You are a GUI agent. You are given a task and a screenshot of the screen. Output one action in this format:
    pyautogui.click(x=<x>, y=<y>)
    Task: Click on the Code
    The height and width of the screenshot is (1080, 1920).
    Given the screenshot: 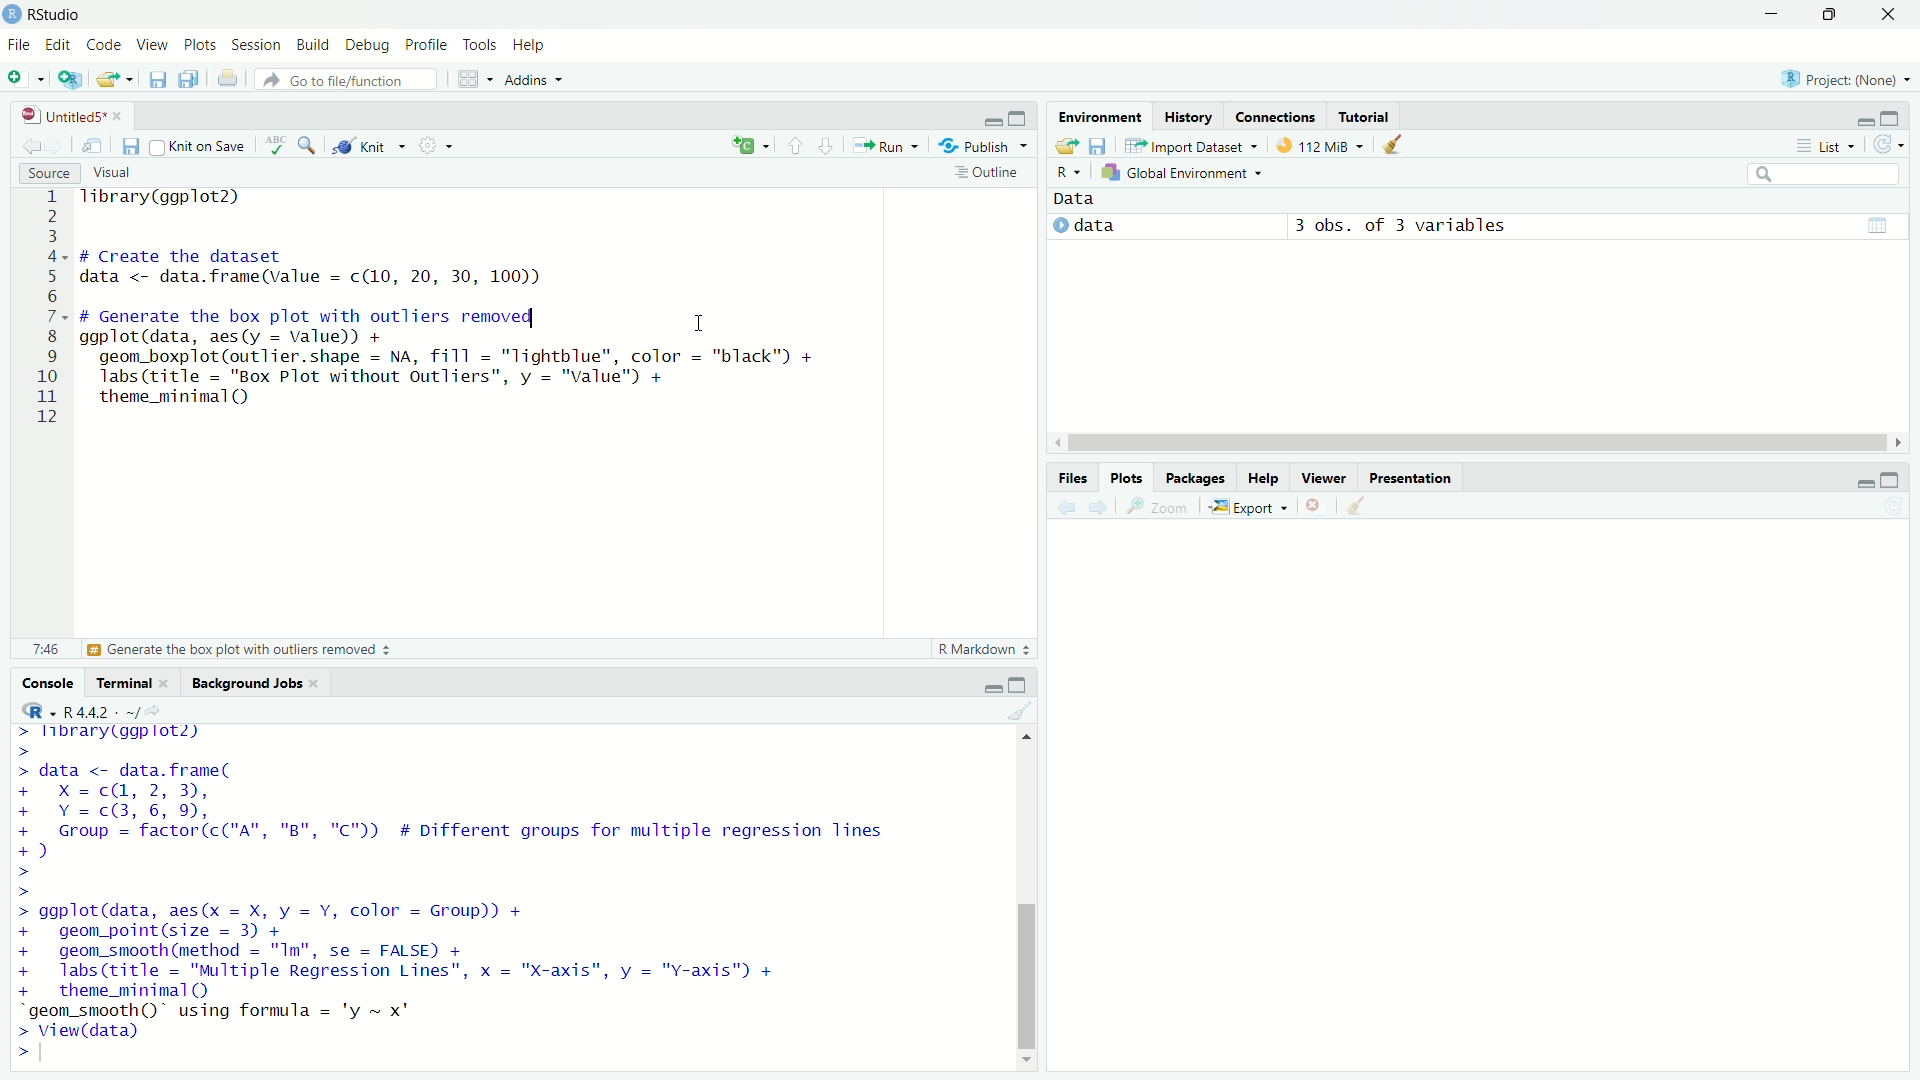 What is the action you would take?
    pyautogui.click(x=104, y=45)
    